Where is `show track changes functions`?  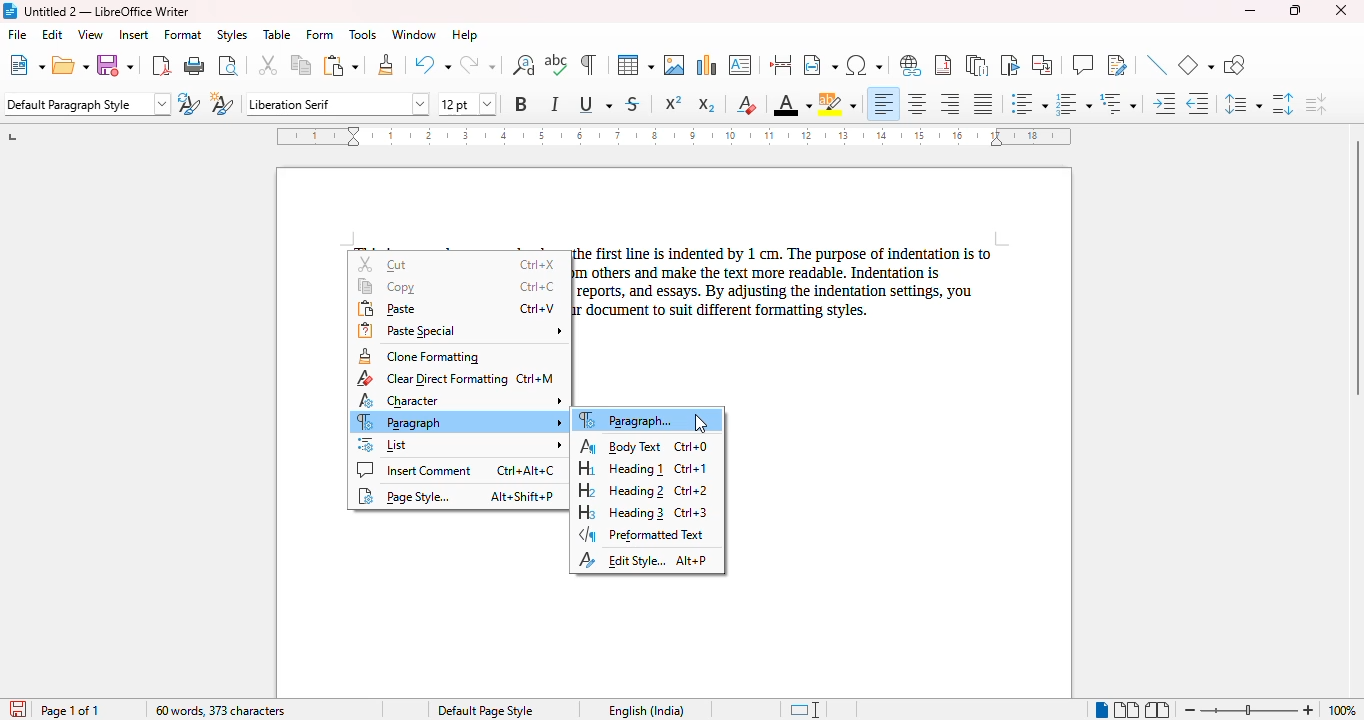
show track changes functions is located at coordinates (1117, 65).